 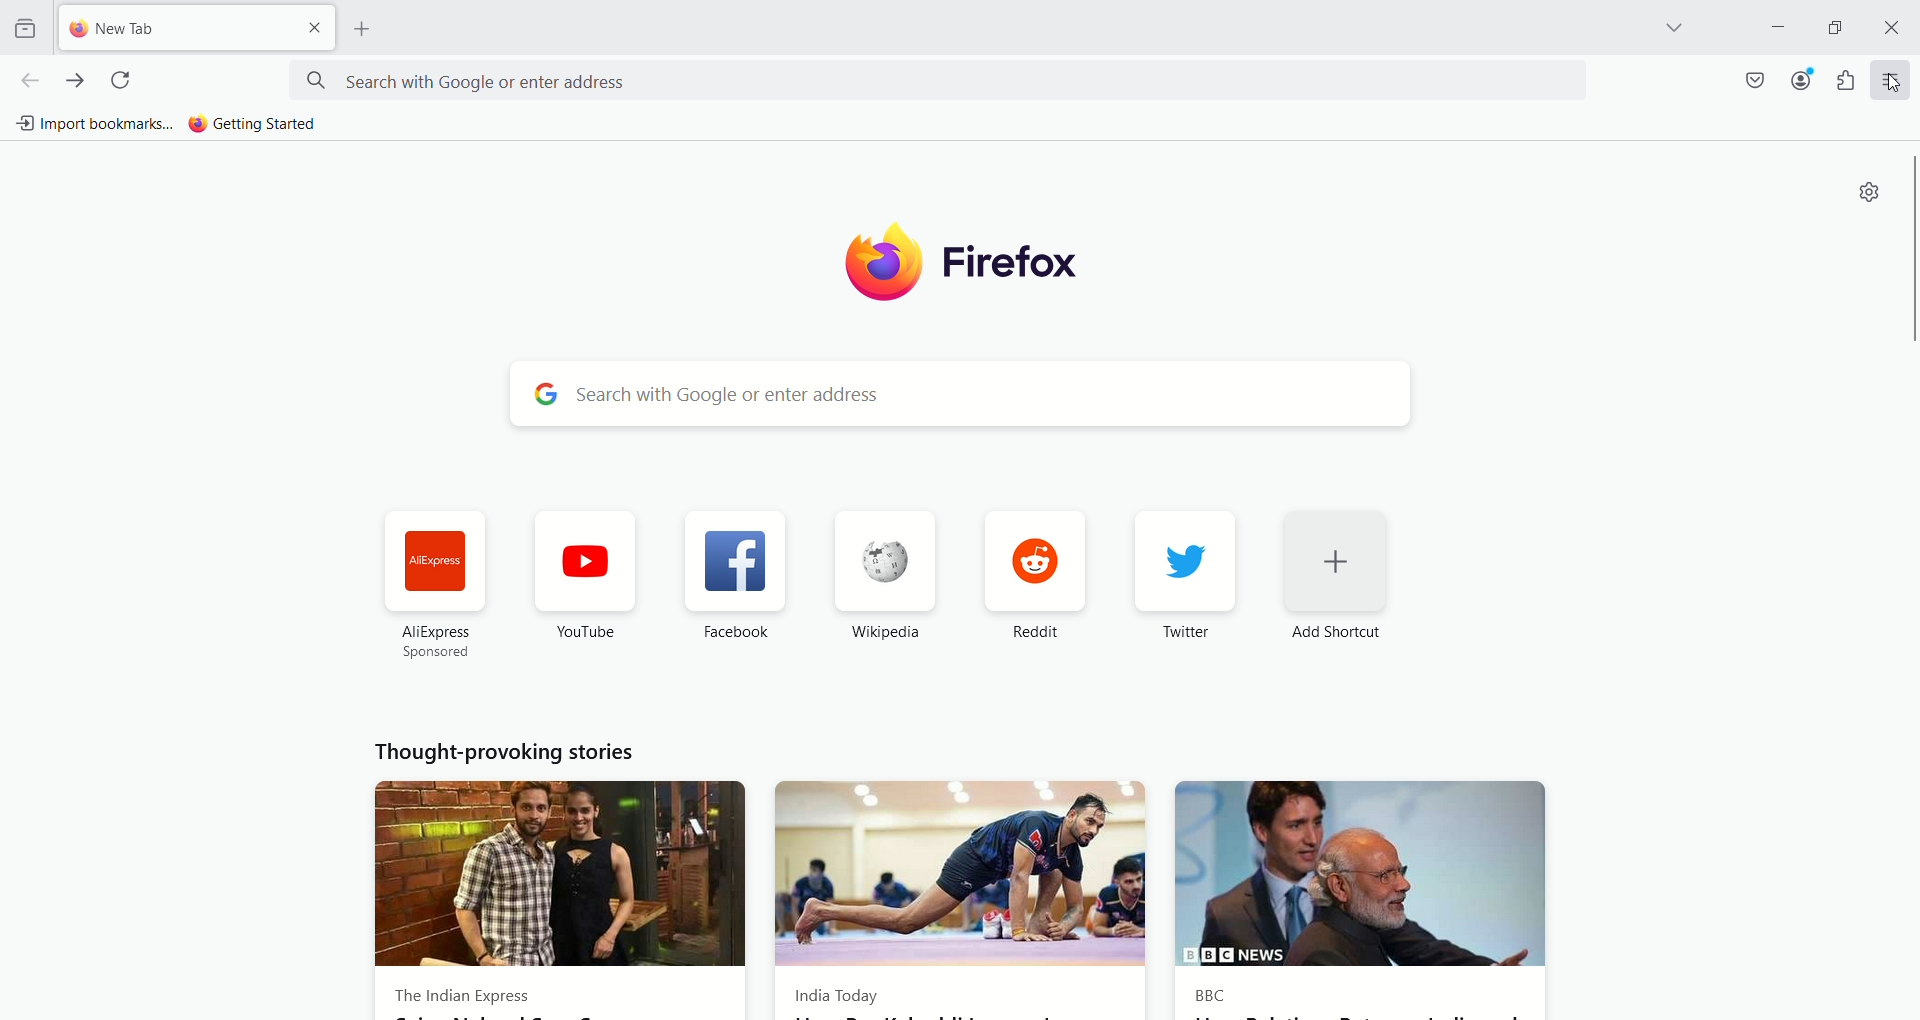 I want to click on reload current page, so click(x=122, y=77).